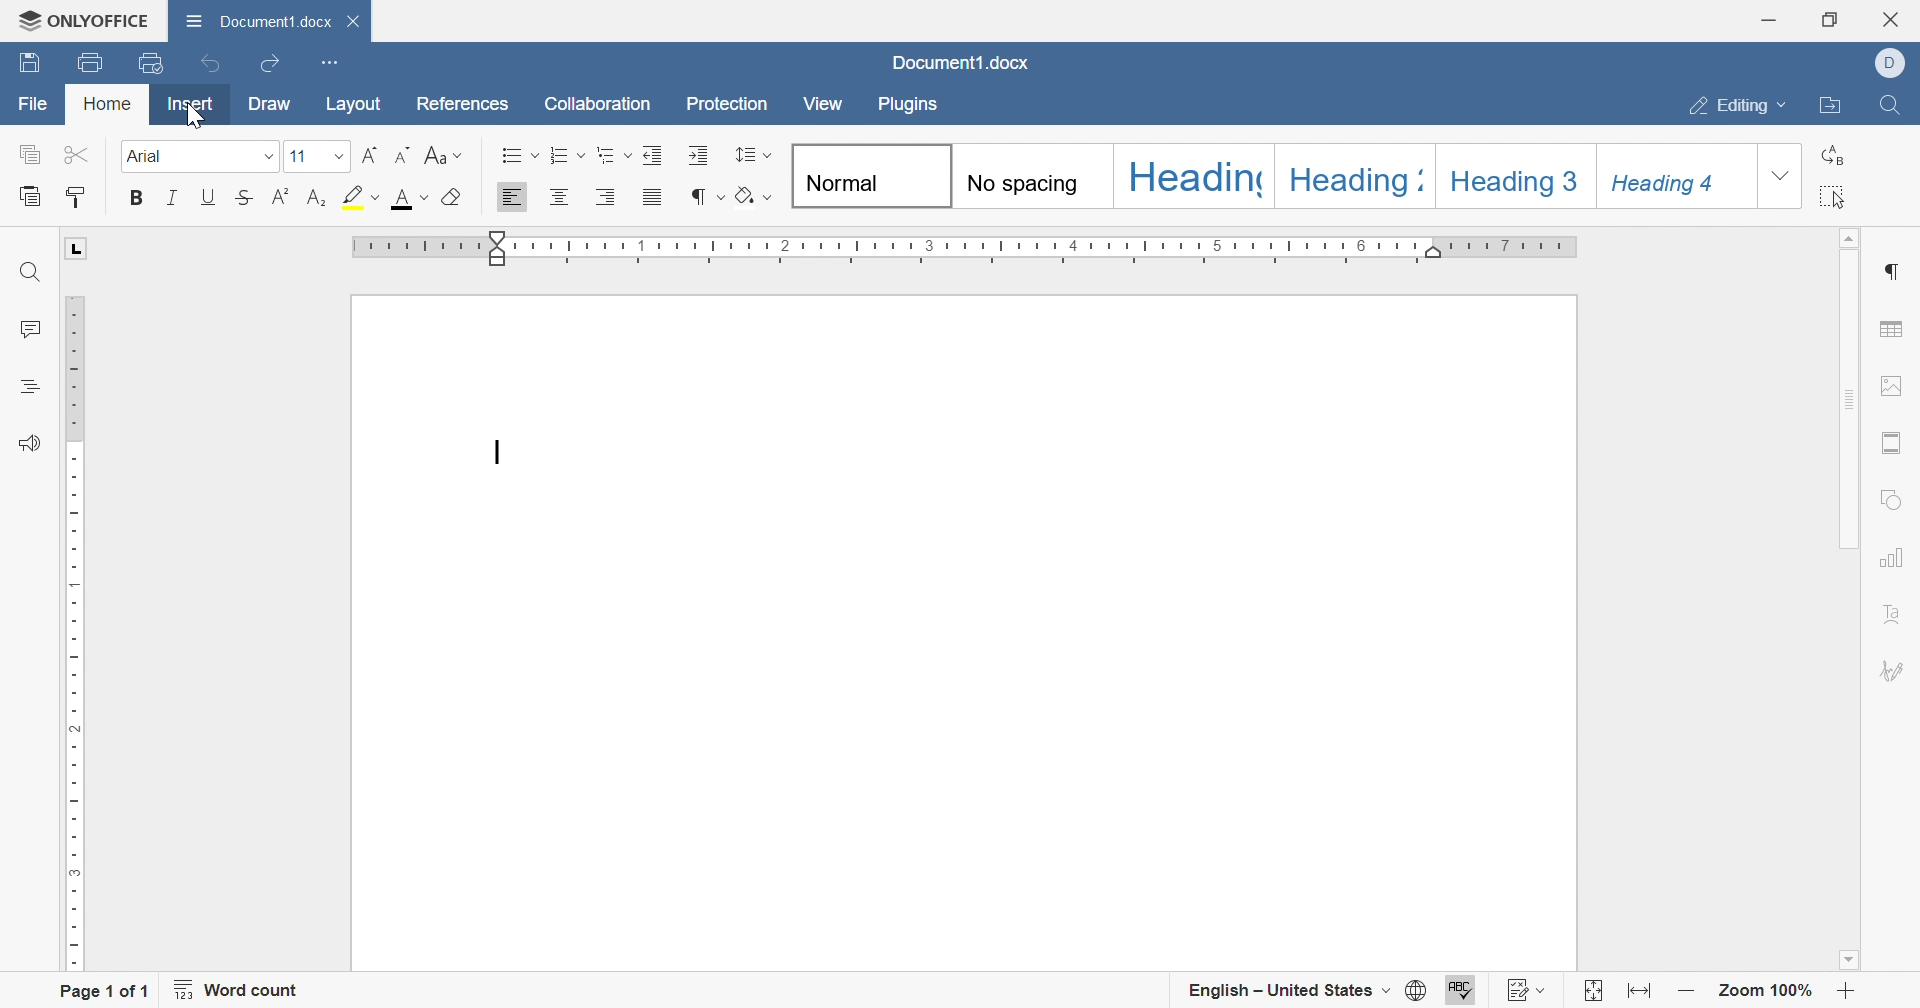 This screenshot has height=1008, width=1920. Describe the element at coordinates (1735, 107) in the screenshot. I see `Editing` at that location.